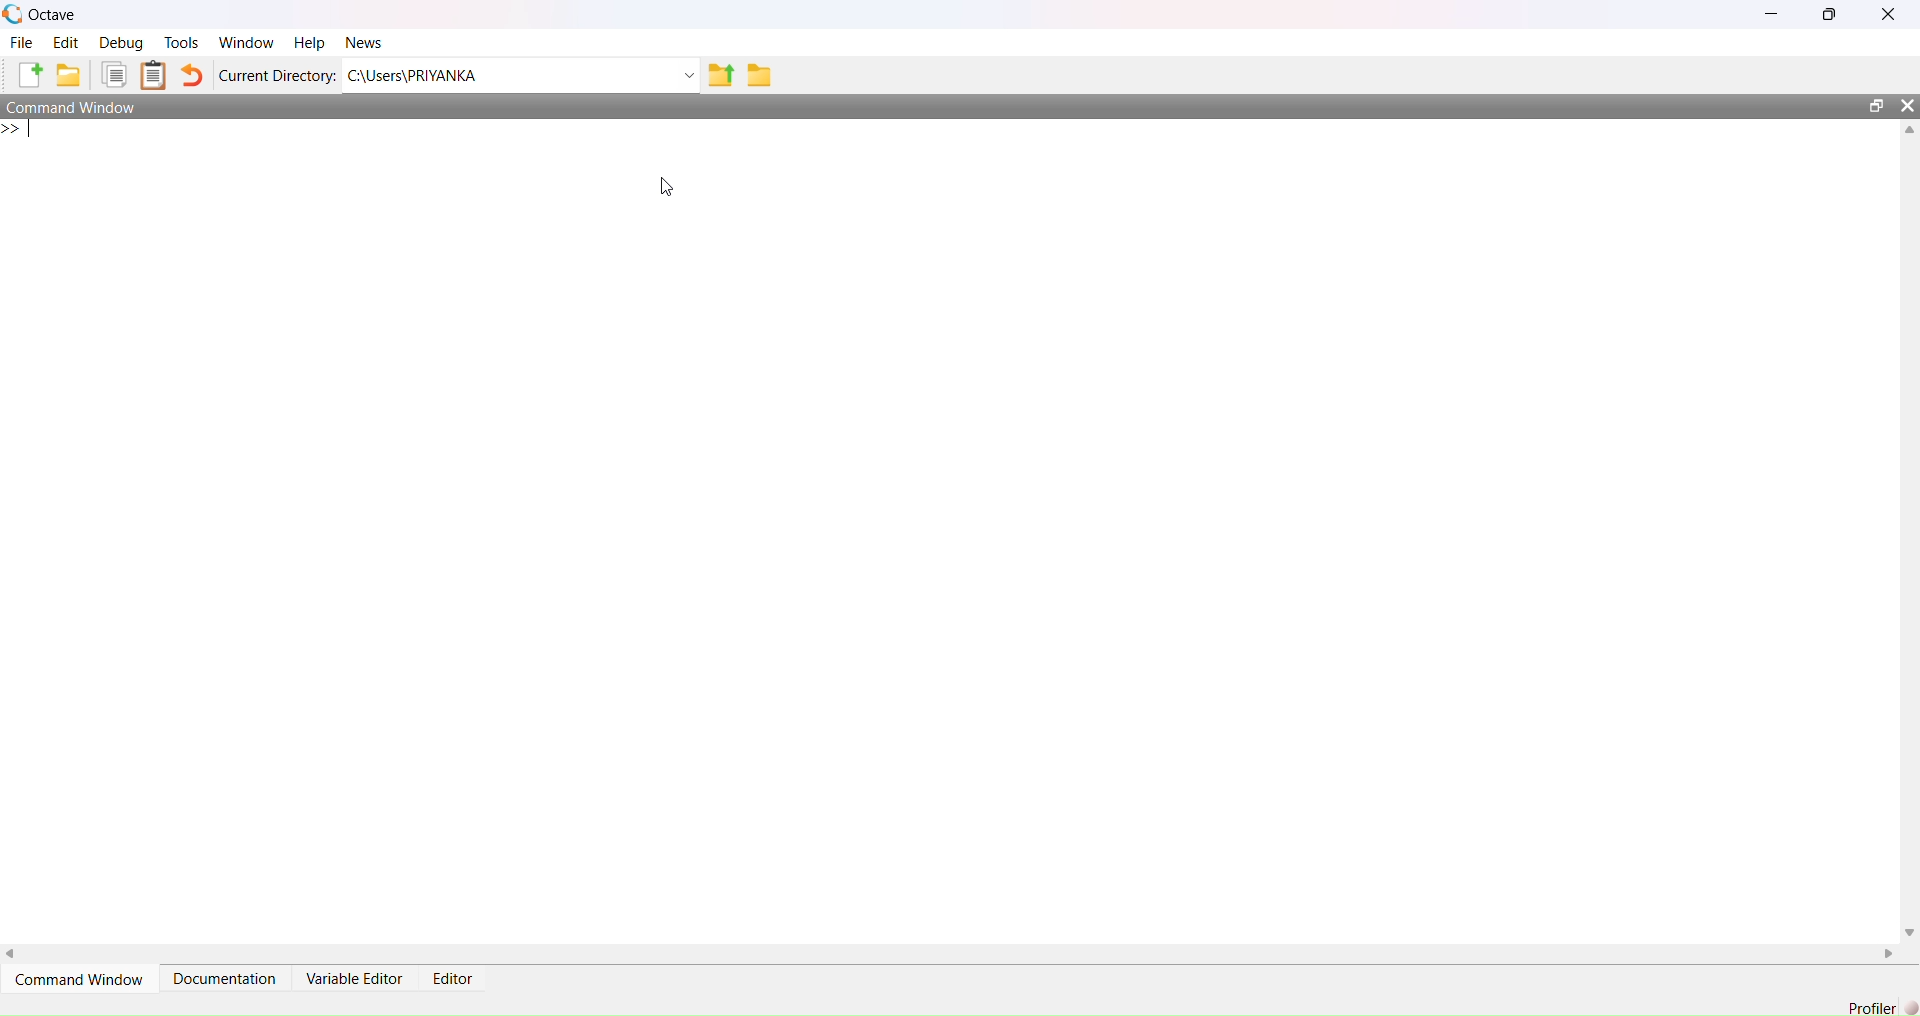 The image size is (1920, 1016). What do you see at coordinates (1832, 11) in the screenshot?
I see `Maximize` at bounding box center [1832, 11].